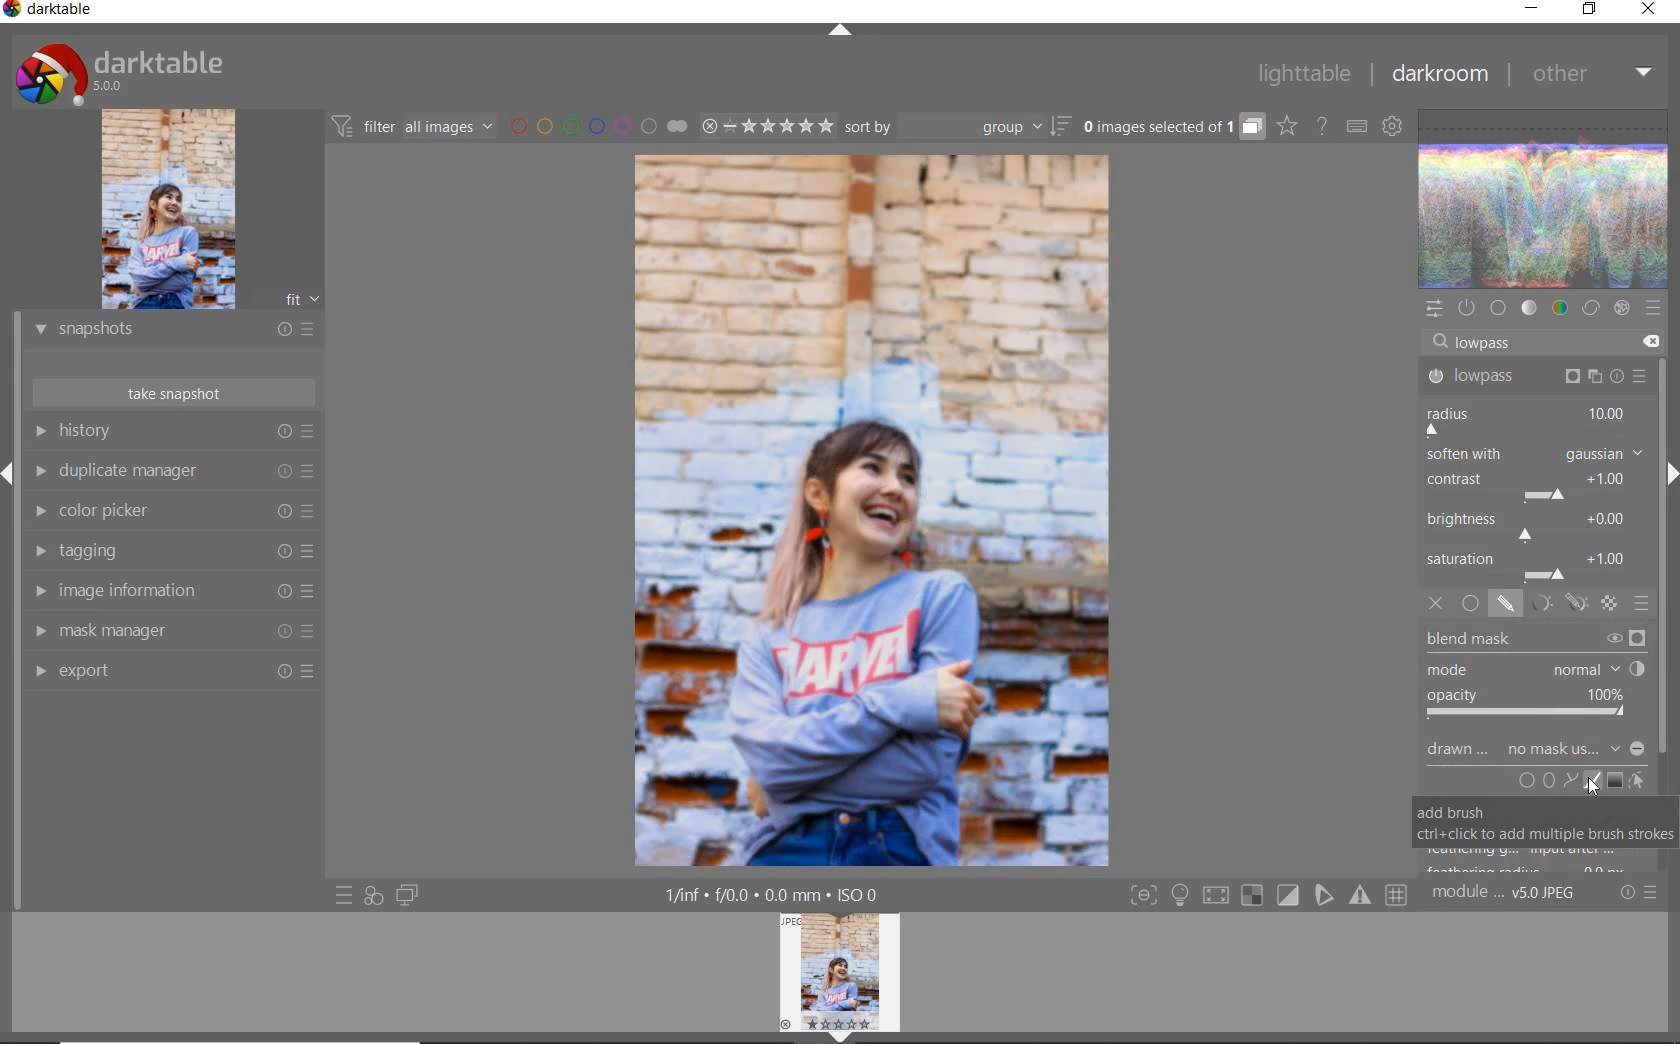  I want to click on sort, so click(958, 129).